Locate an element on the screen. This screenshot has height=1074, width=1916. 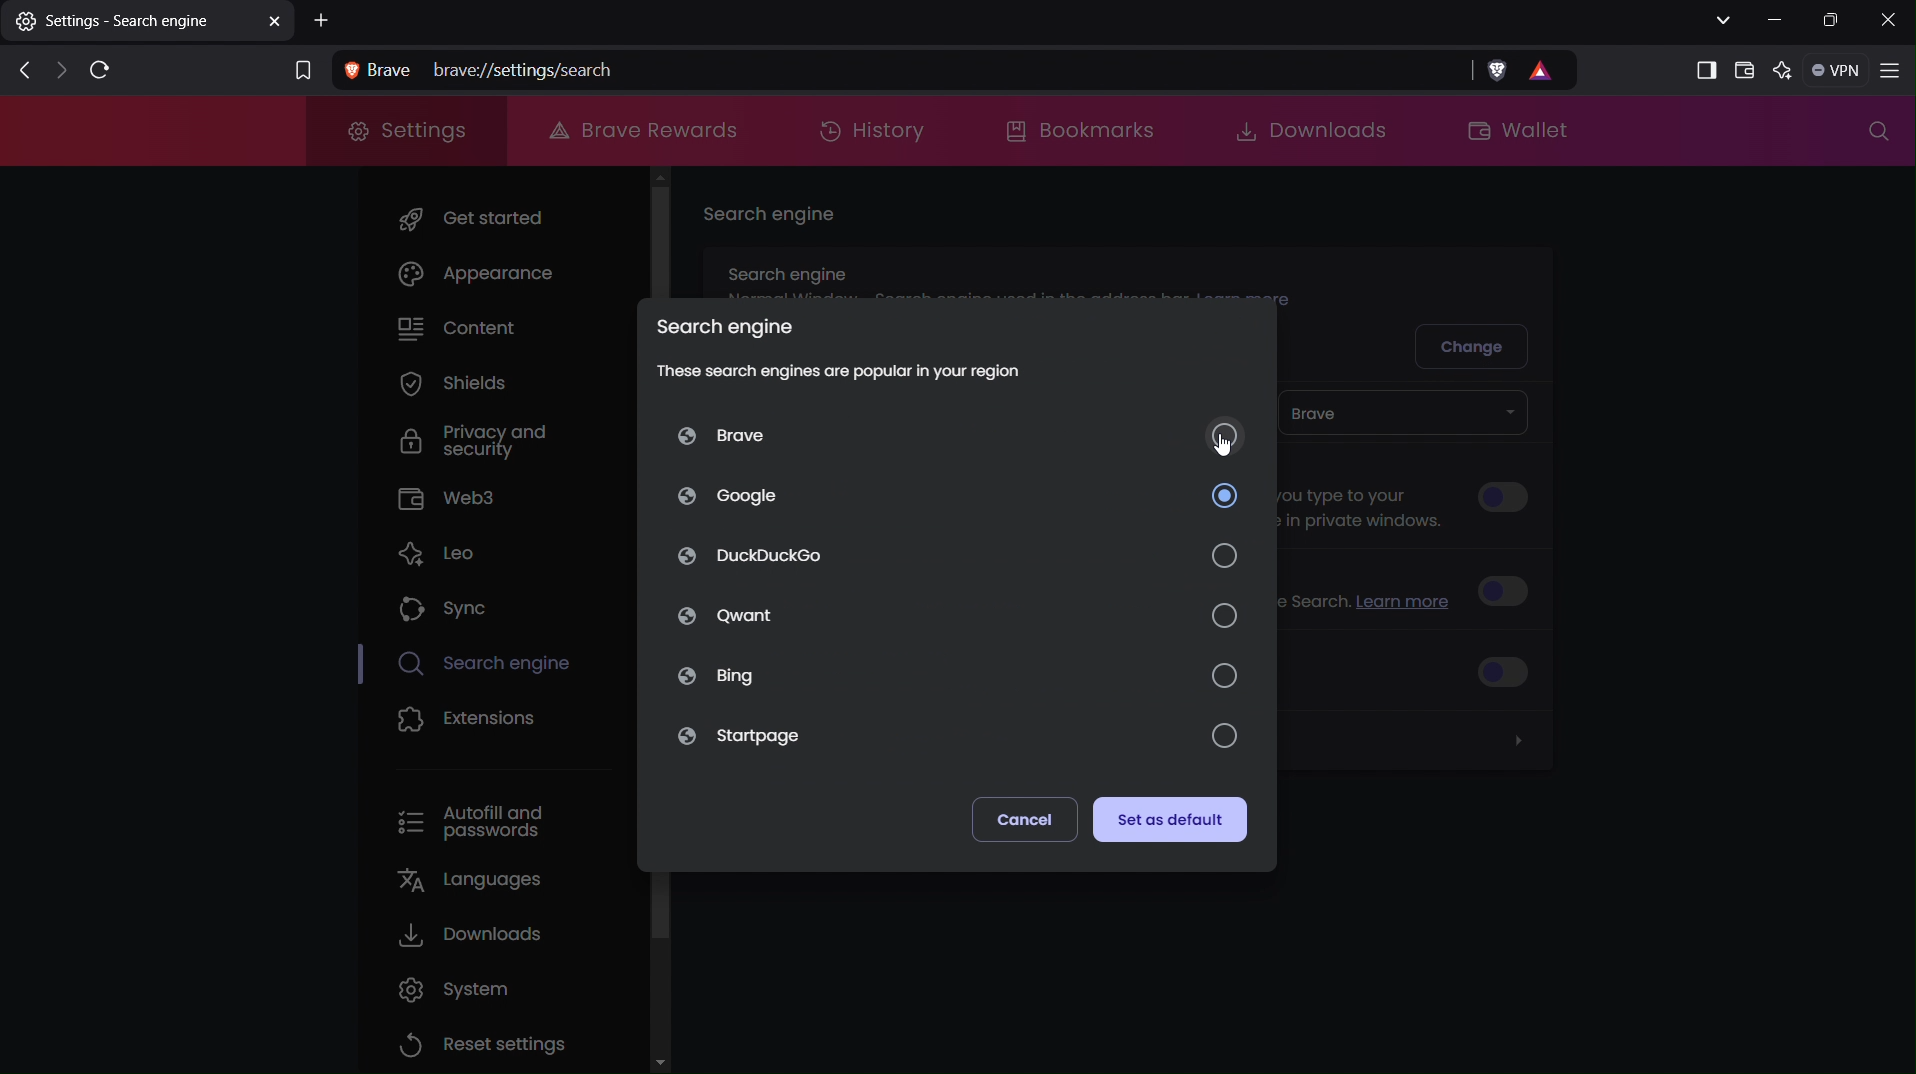
Qwant is located at coordinates (957, 614).